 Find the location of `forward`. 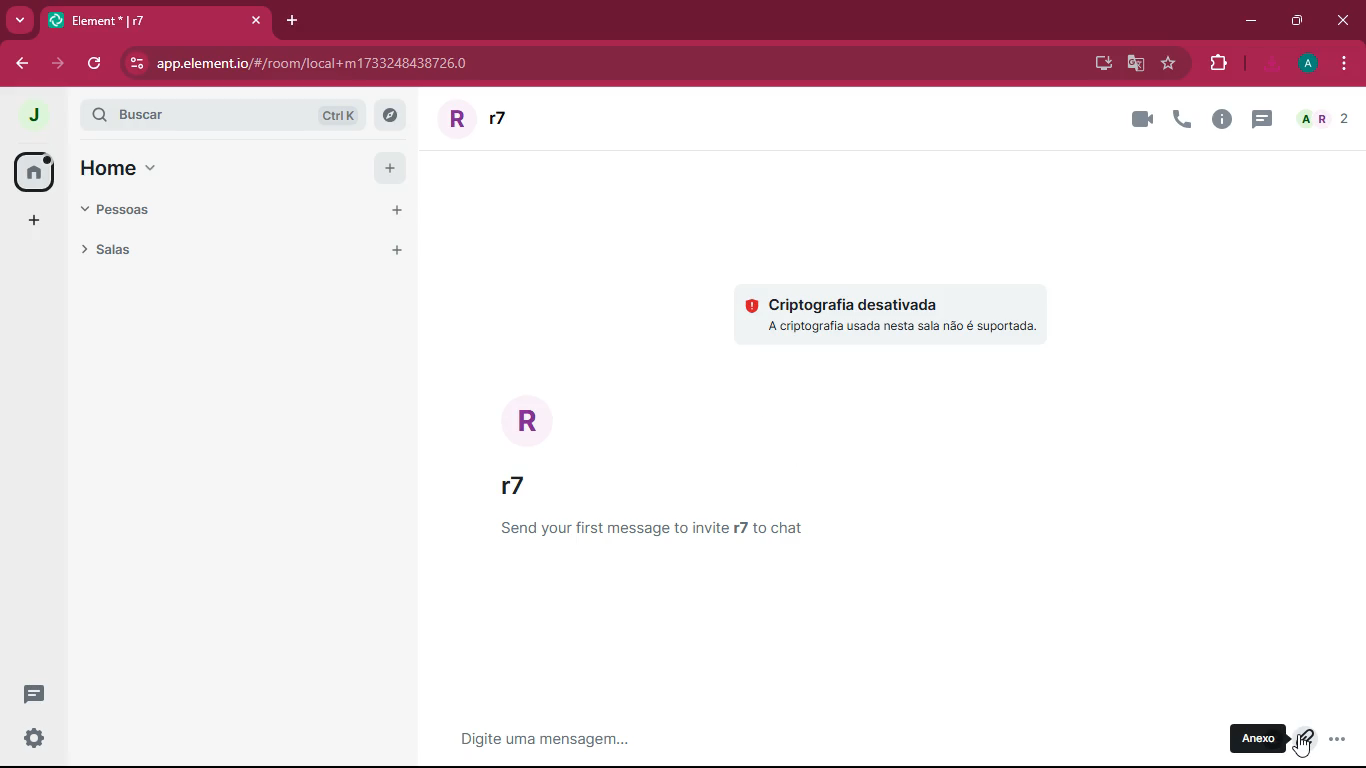

forward is located at coordinates (54, 64).